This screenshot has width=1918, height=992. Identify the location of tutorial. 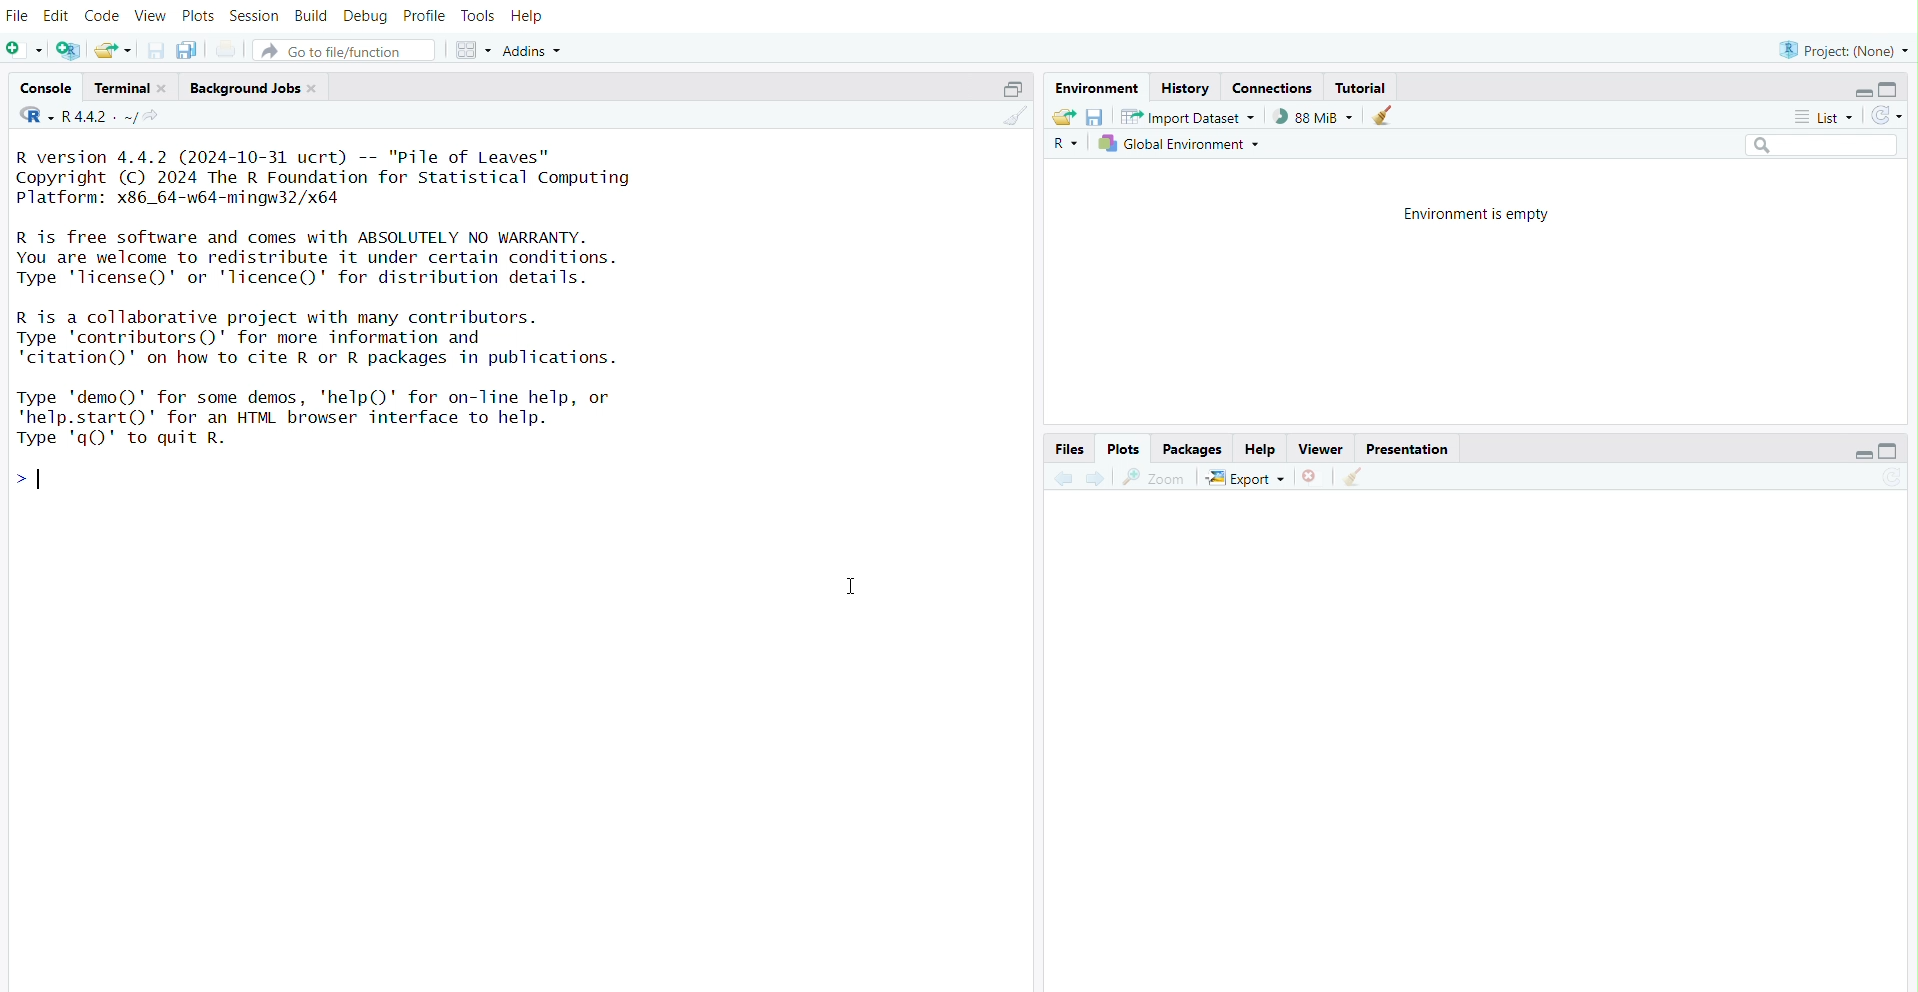
(1360, 86).